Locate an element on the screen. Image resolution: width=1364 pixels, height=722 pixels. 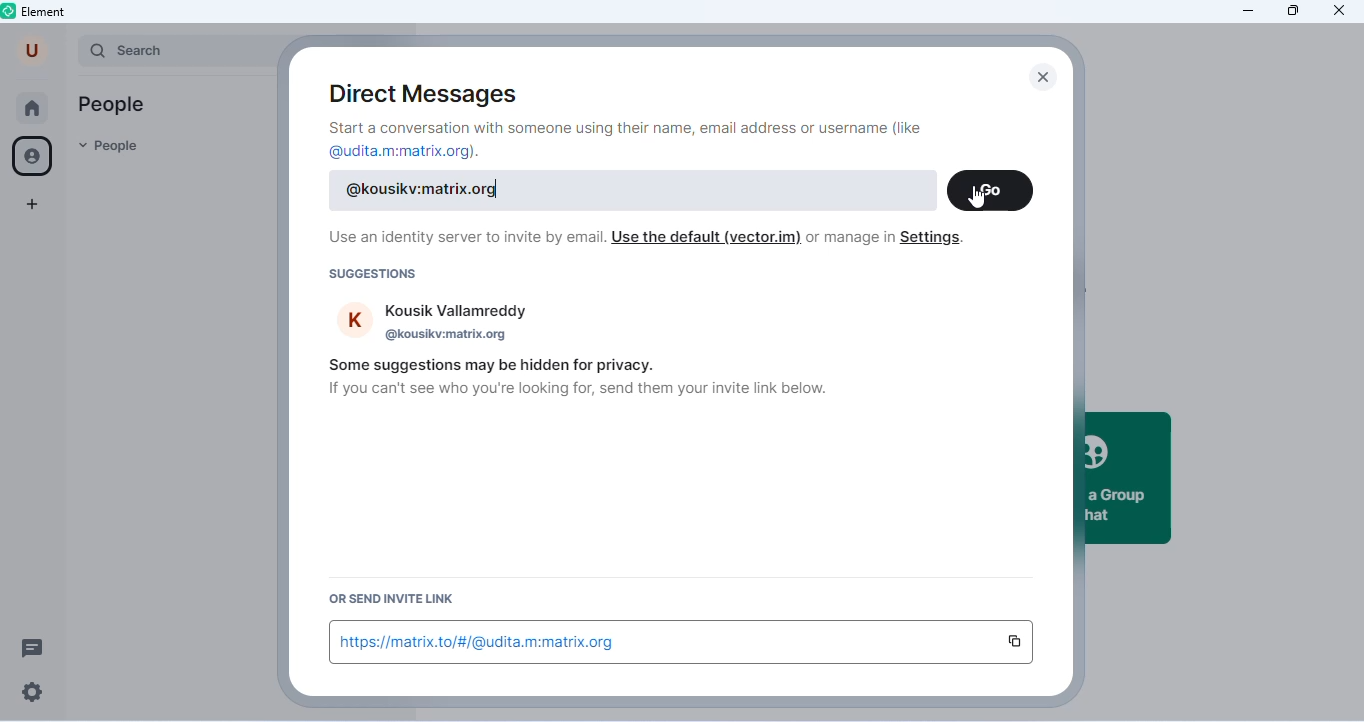
https://matrix.to/#/@udita.m:matrix.org is located at coordinates (482, 643).